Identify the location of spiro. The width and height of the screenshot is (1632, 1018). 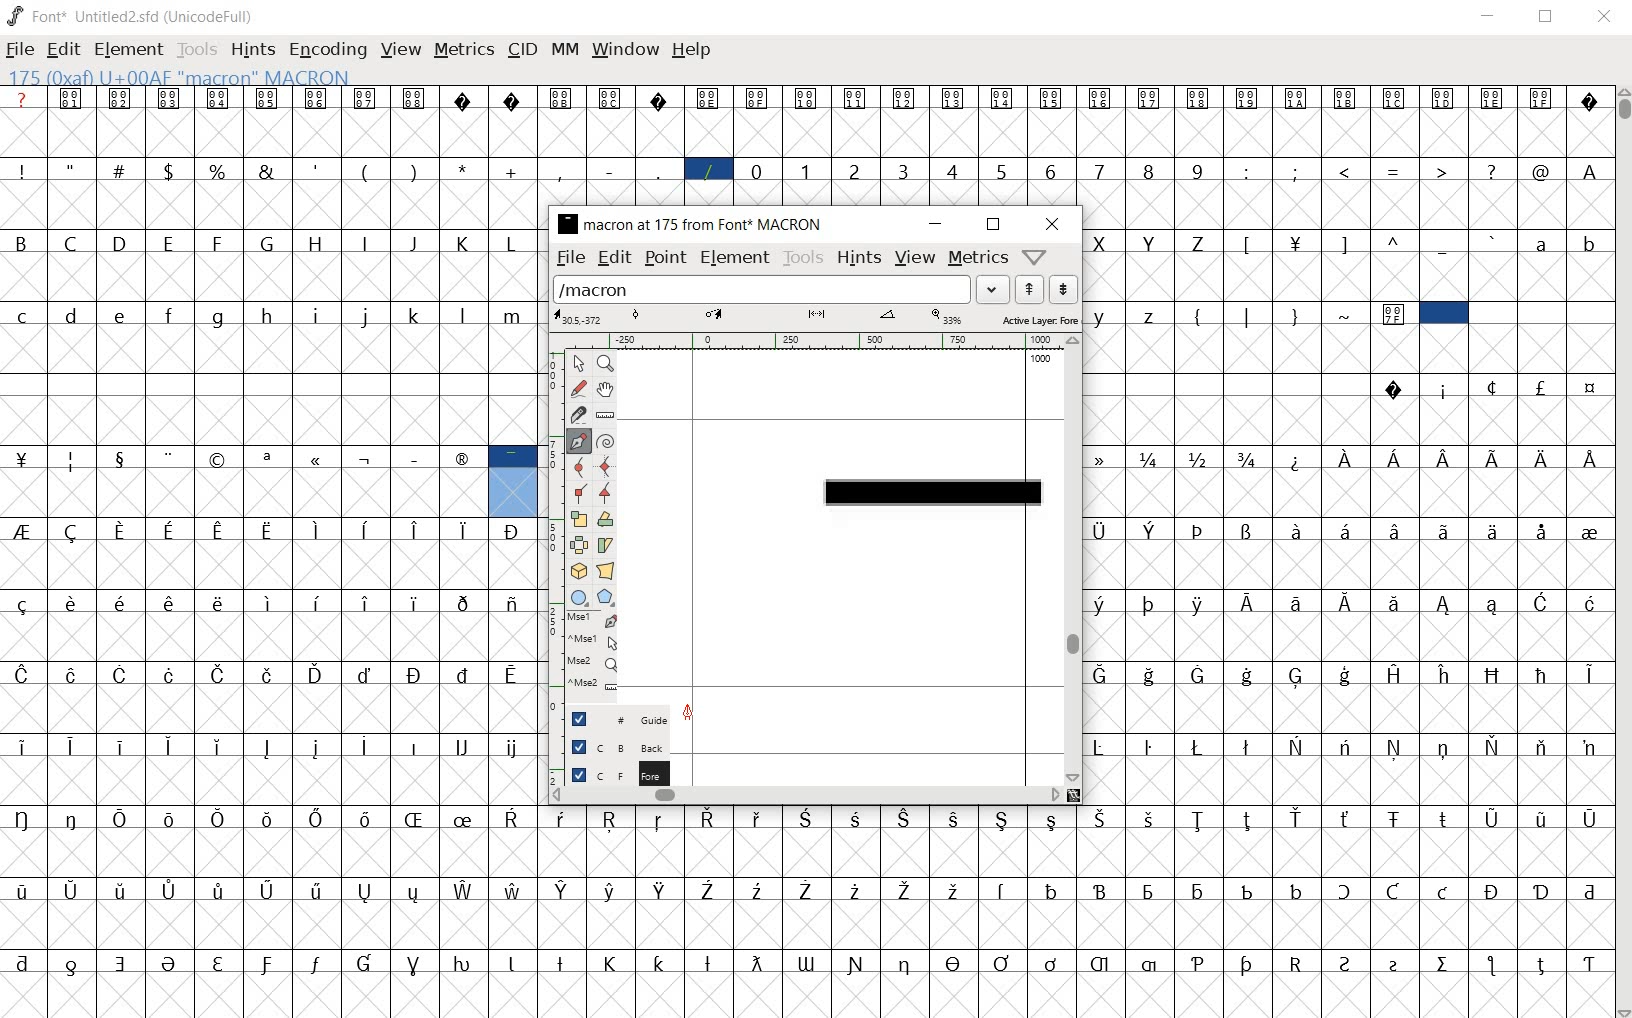
(606, 439).